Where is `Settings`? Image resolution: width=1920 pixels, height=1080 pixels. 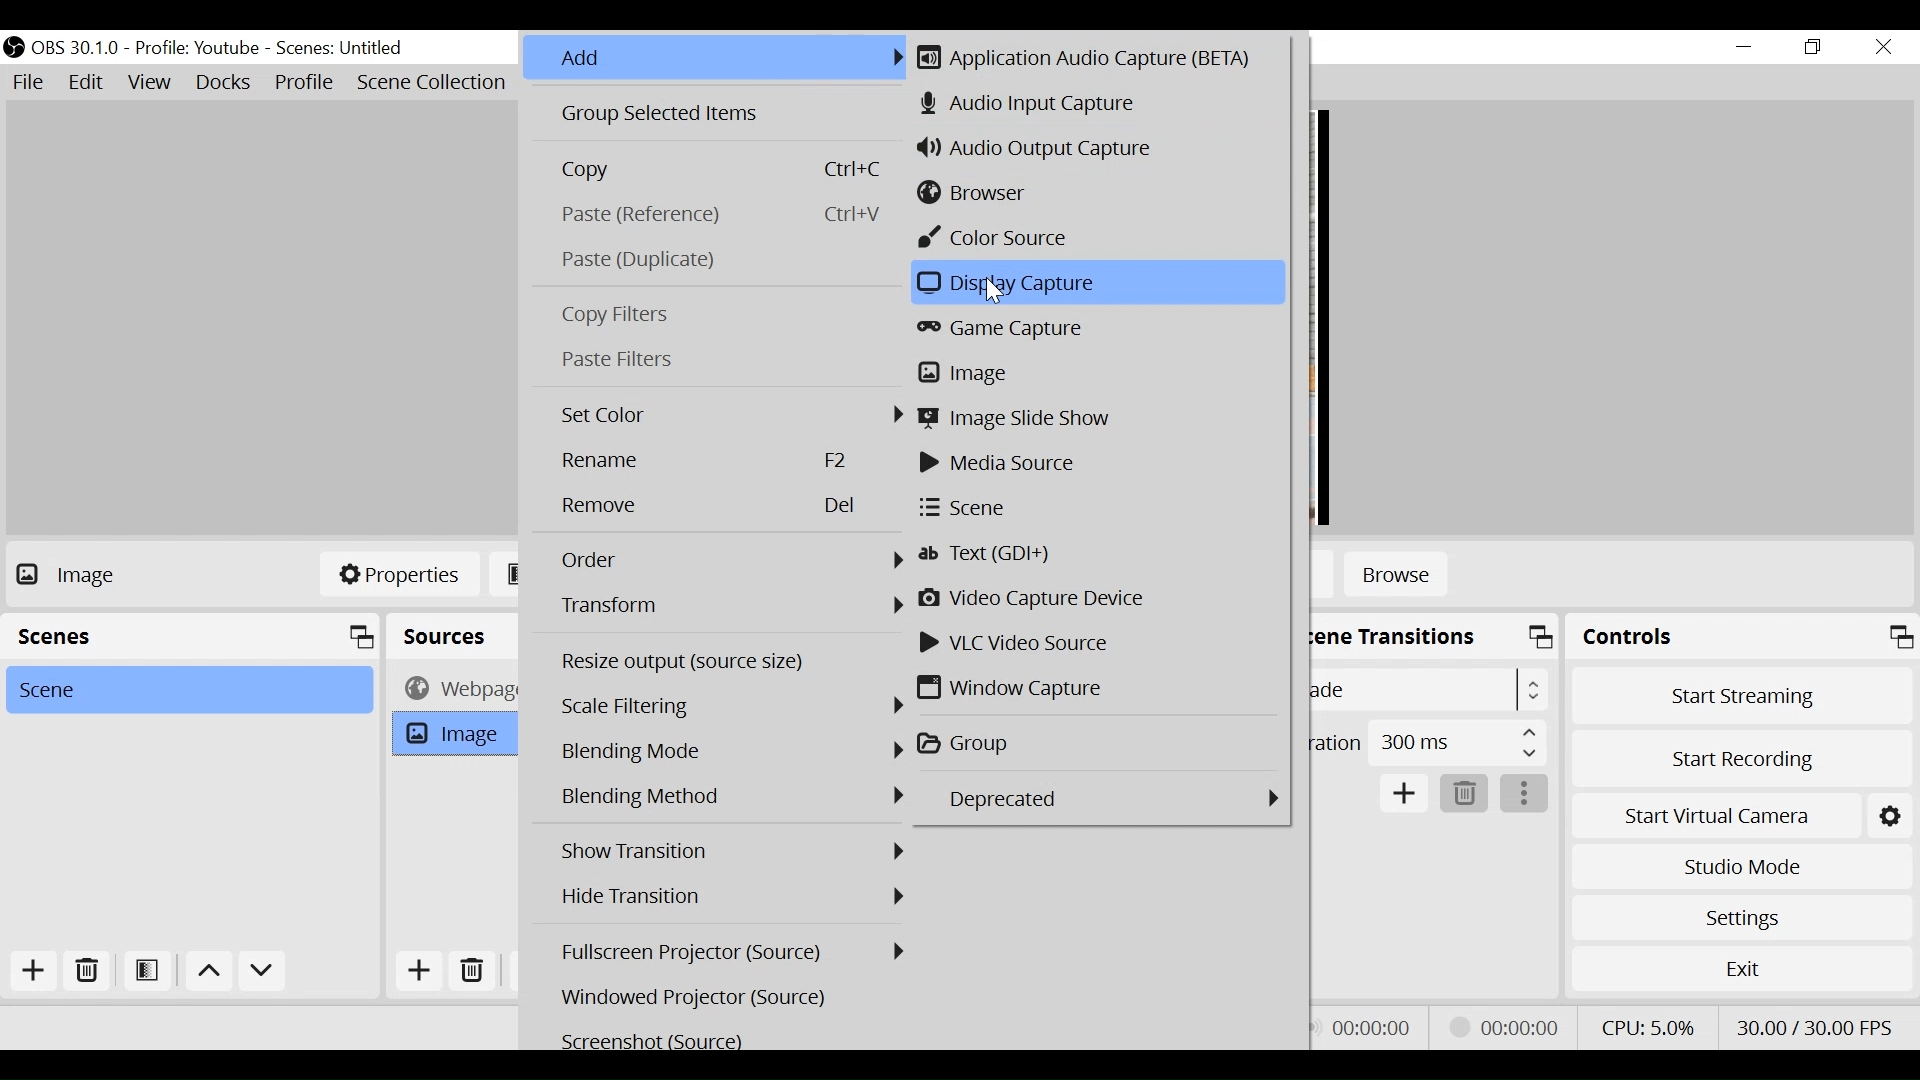 Settings is located at coordinates (1889, 817).